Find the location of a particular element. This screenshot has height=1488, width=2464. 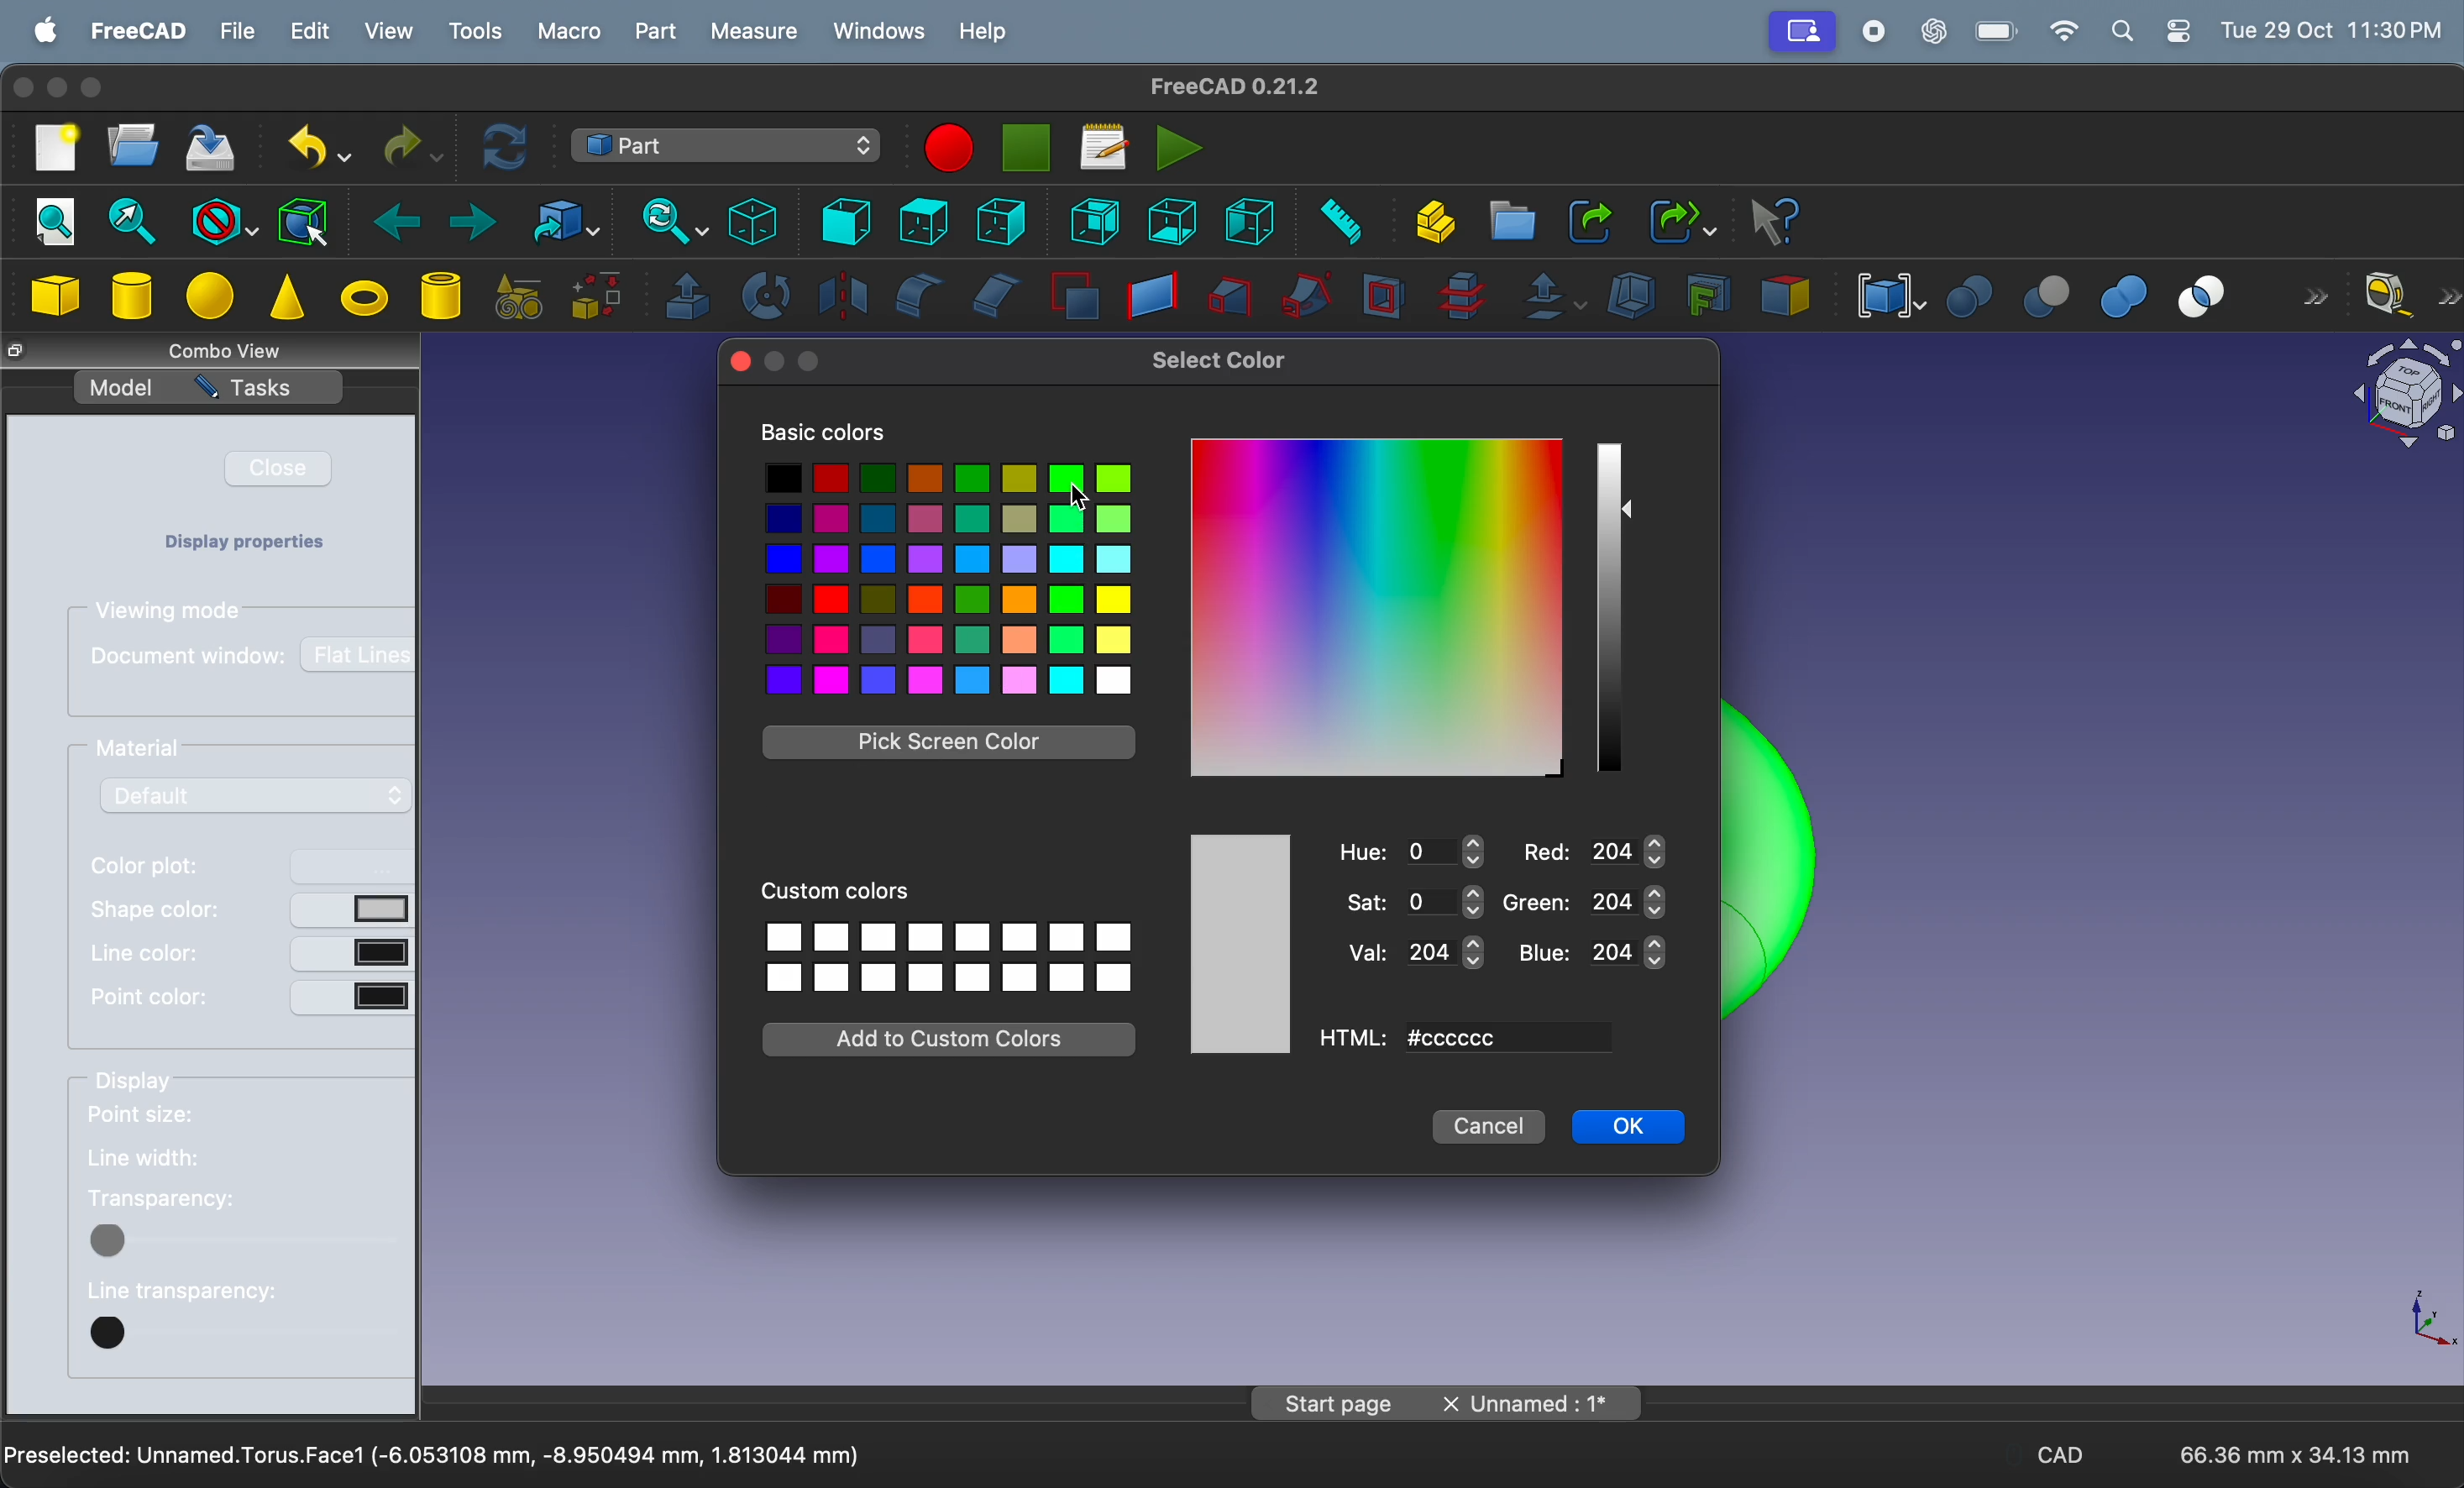

rear view is located at coordinates (1095, 221).